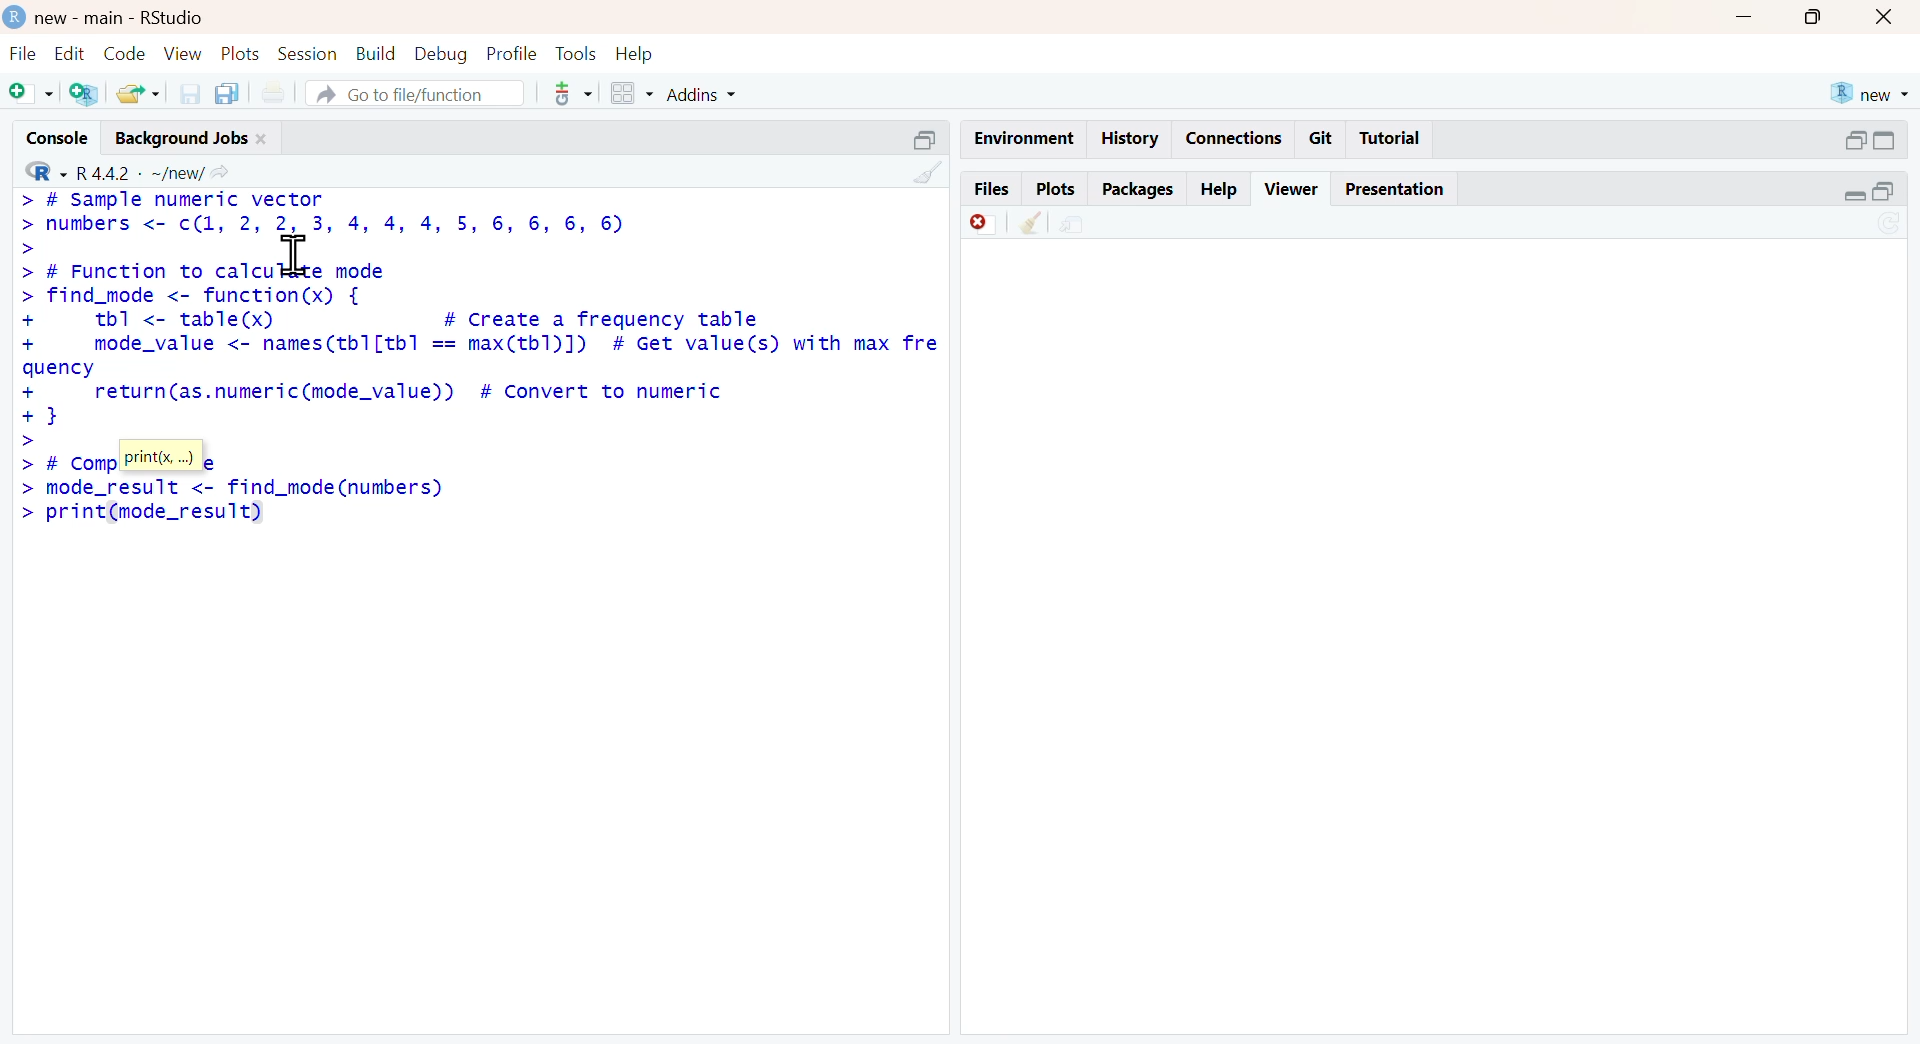 The height and width of the screenshot is (1044, 1920). I want to click on share, so click(1073, 225).